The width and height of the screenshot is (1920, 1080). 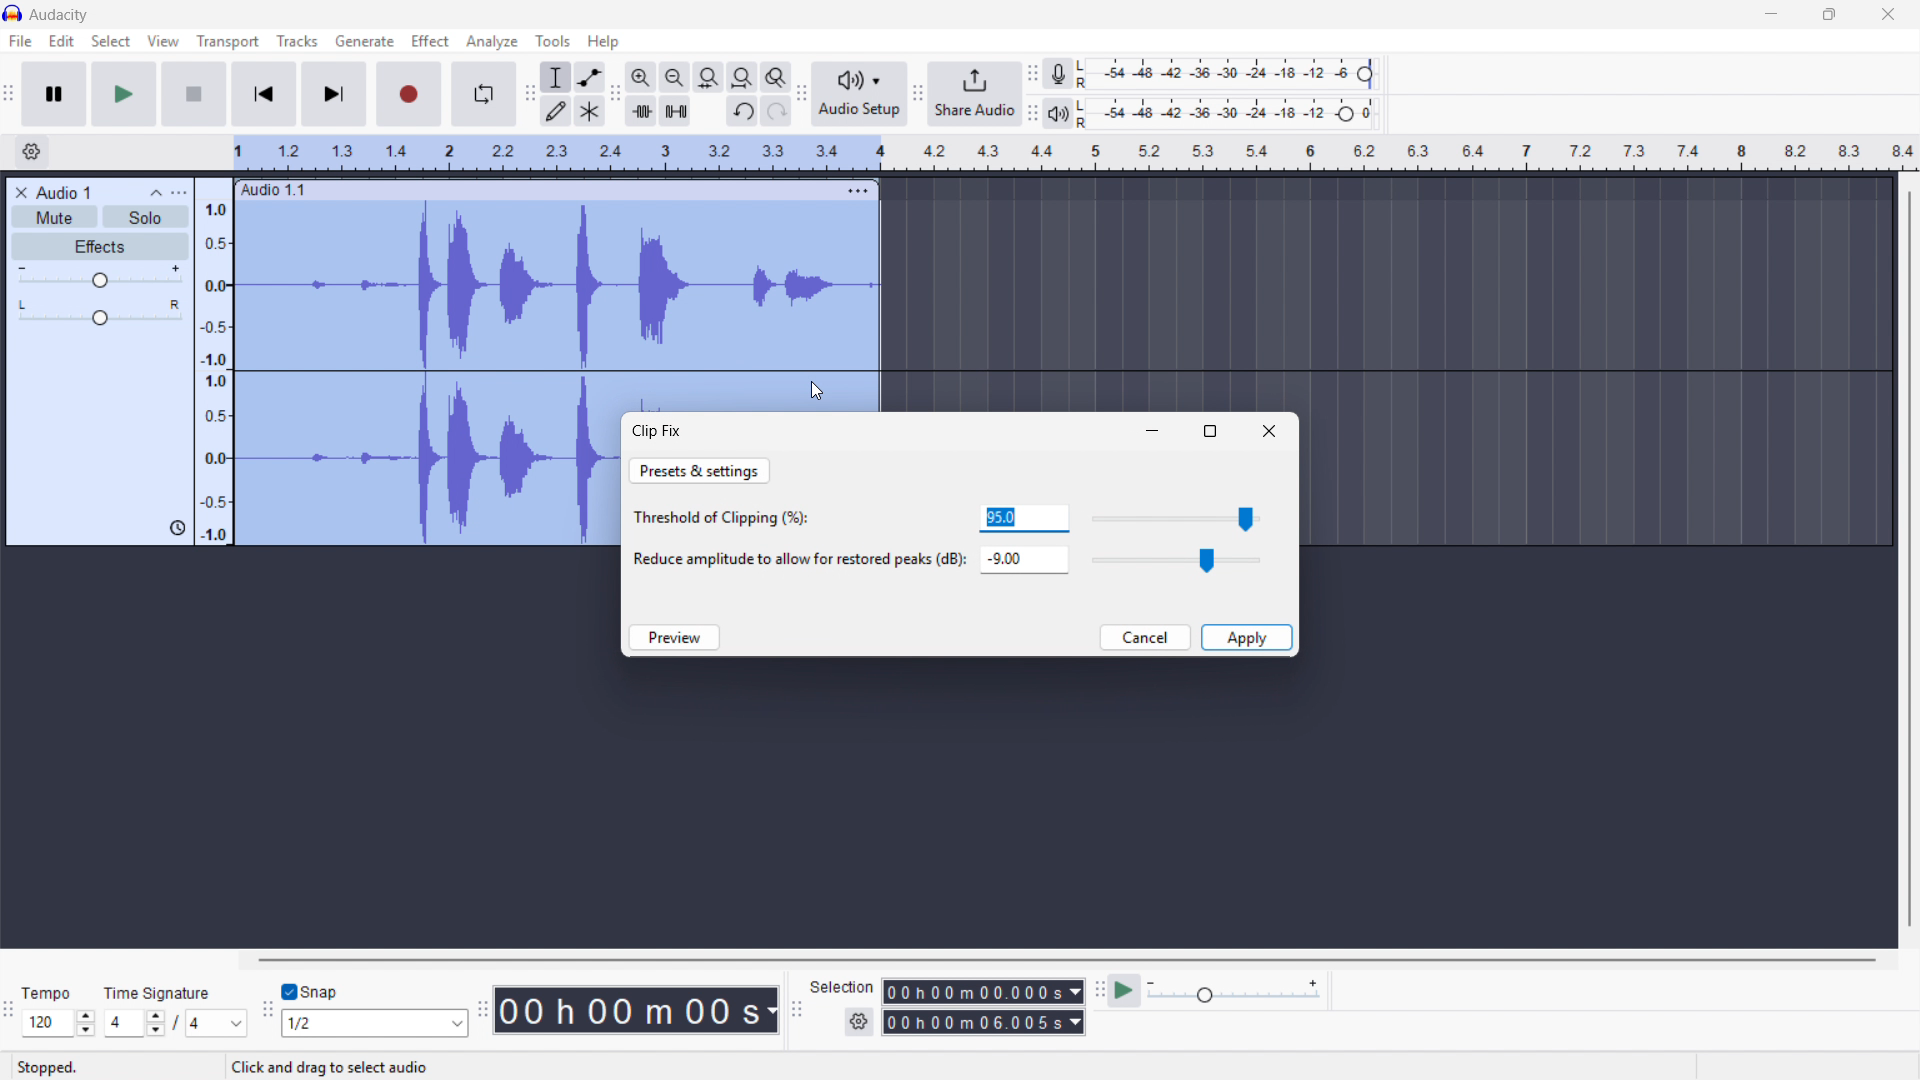 What do you see at coordinates (329, 1067) in the screenshot?
I see `click and drag to select audio` at bounding box center [329, 1067].